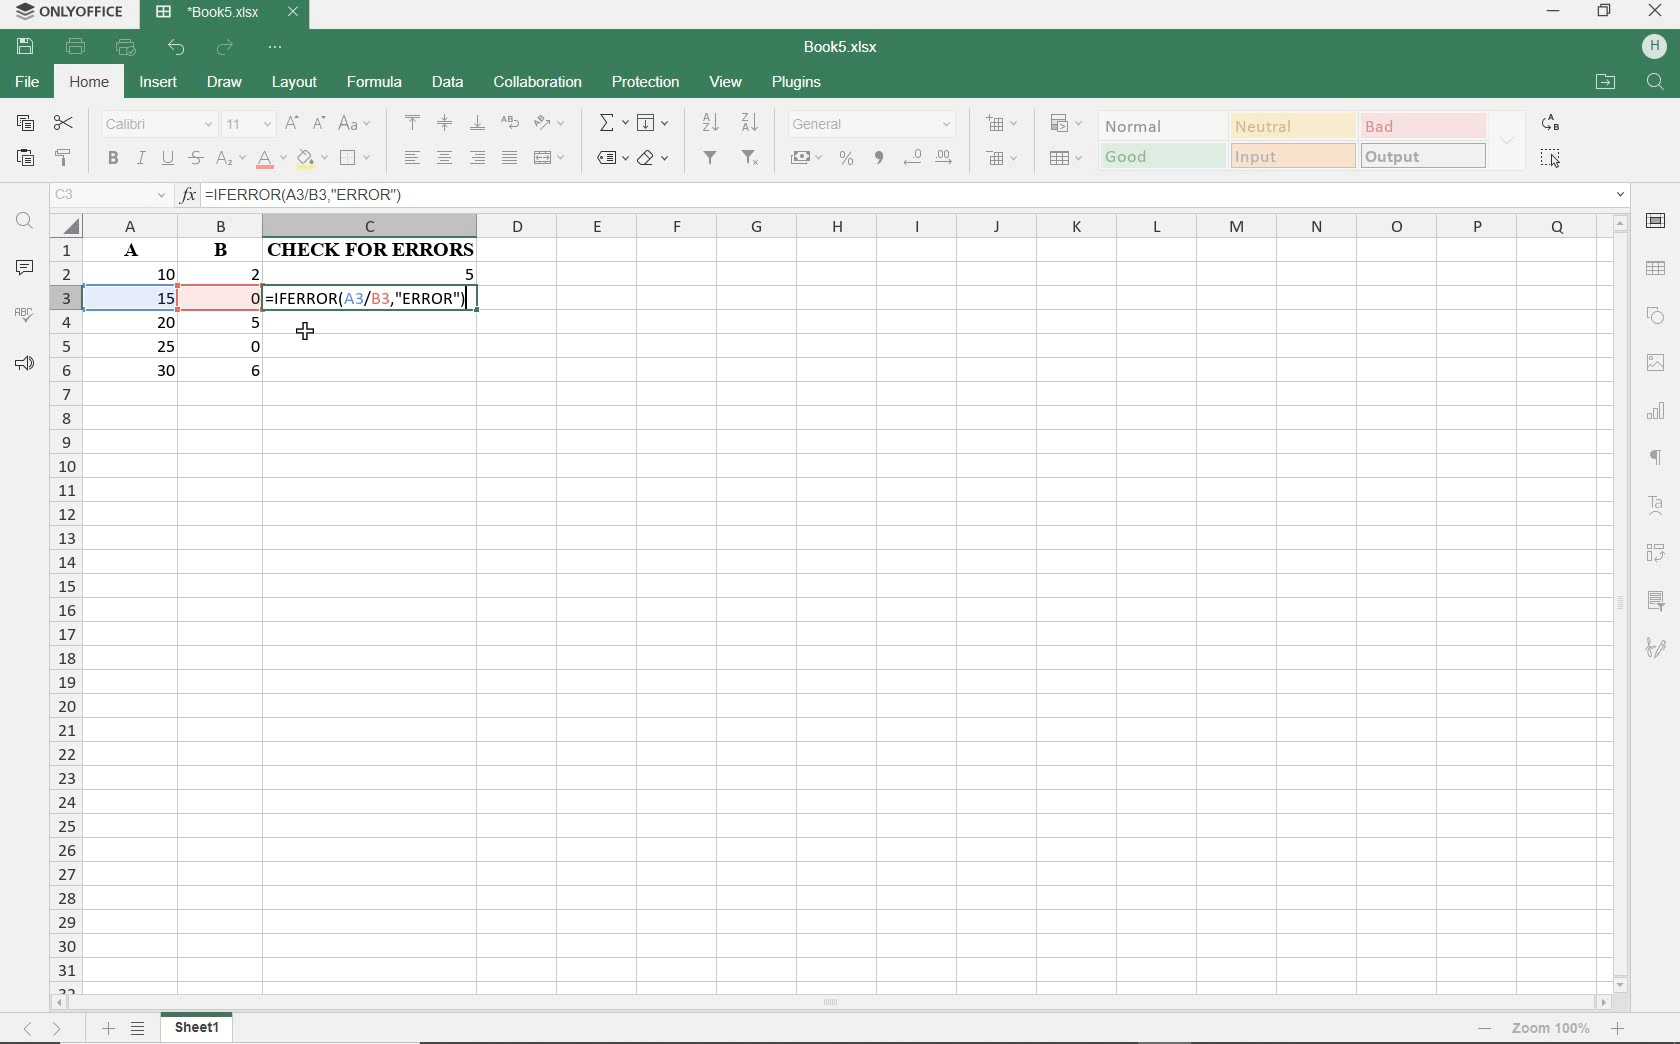 The width and height of the screenshot is (1680, 1044). Describe the element at coordinates (113, 160) in the screenshot. I see `BOLD` at that location.